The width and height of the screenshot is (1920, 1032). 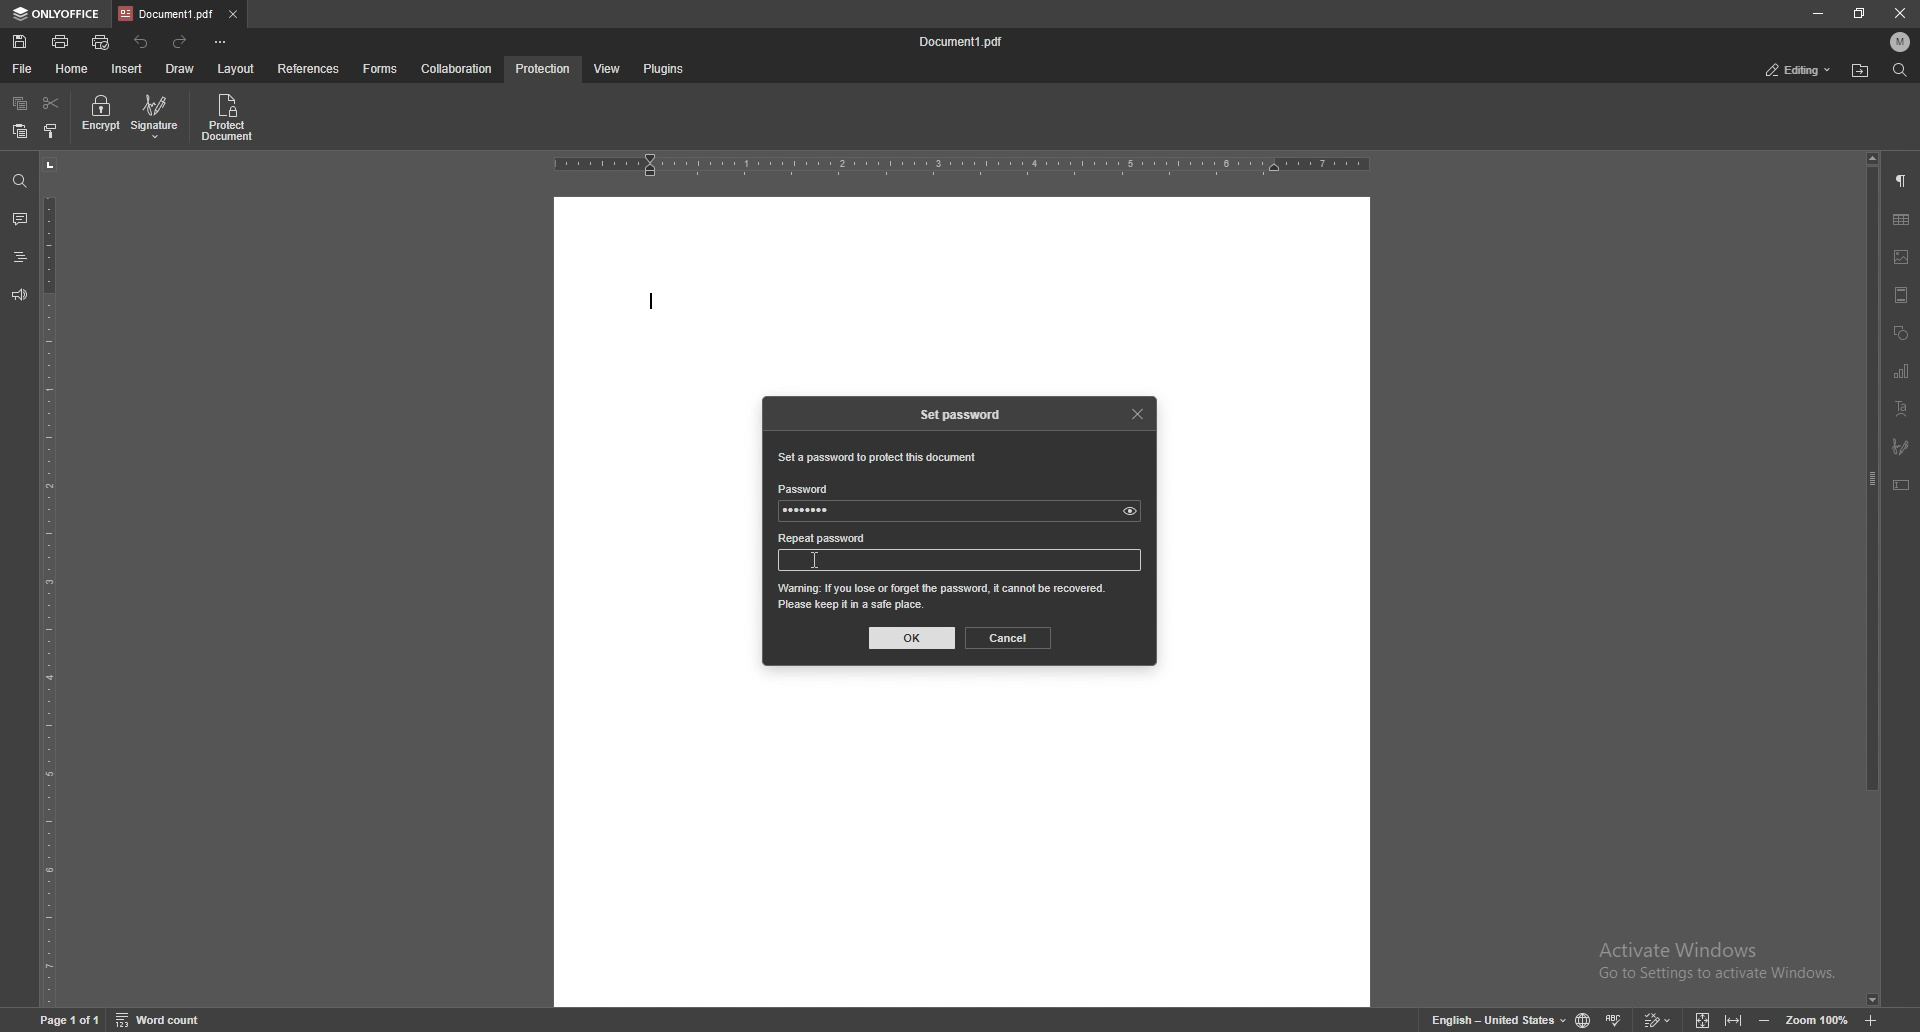 What do you see at coordinates (126, 70) in the screenshot?
I see `insert` at bounding box center [126, 70].